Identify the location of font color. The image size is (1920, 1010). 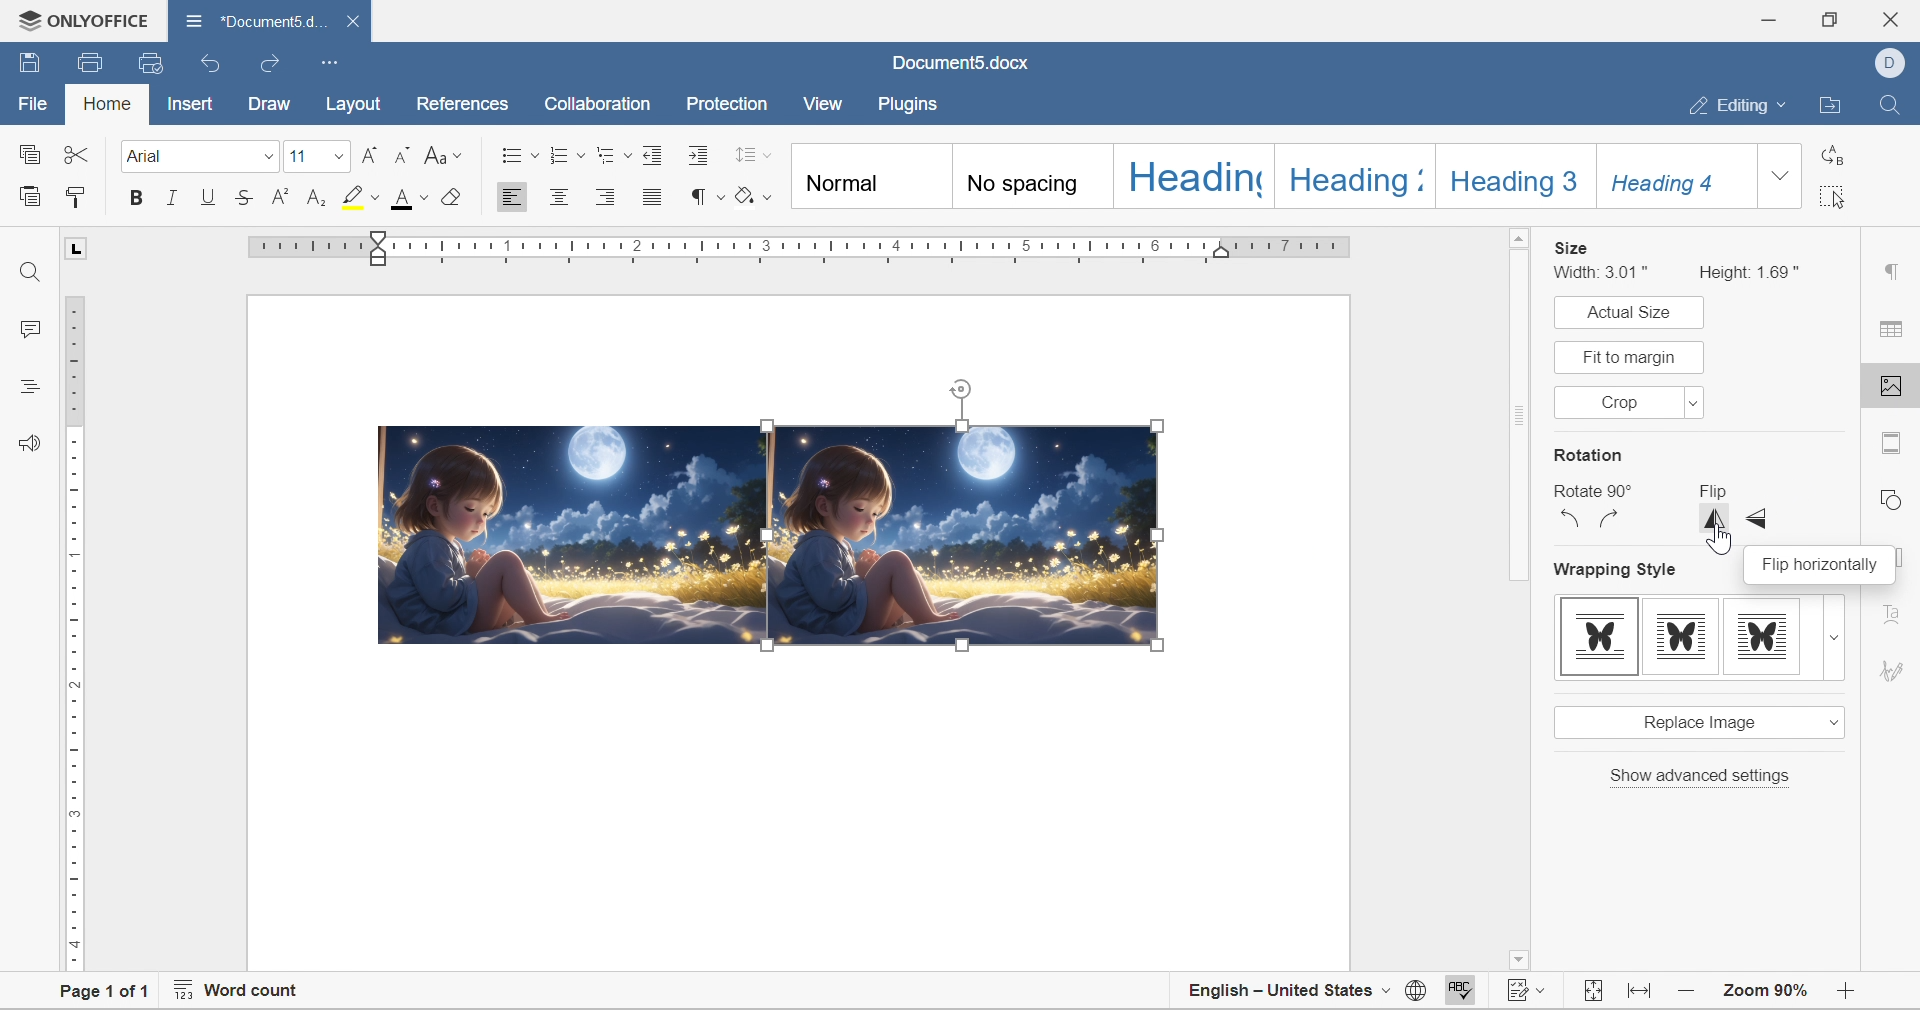
(412, 197).